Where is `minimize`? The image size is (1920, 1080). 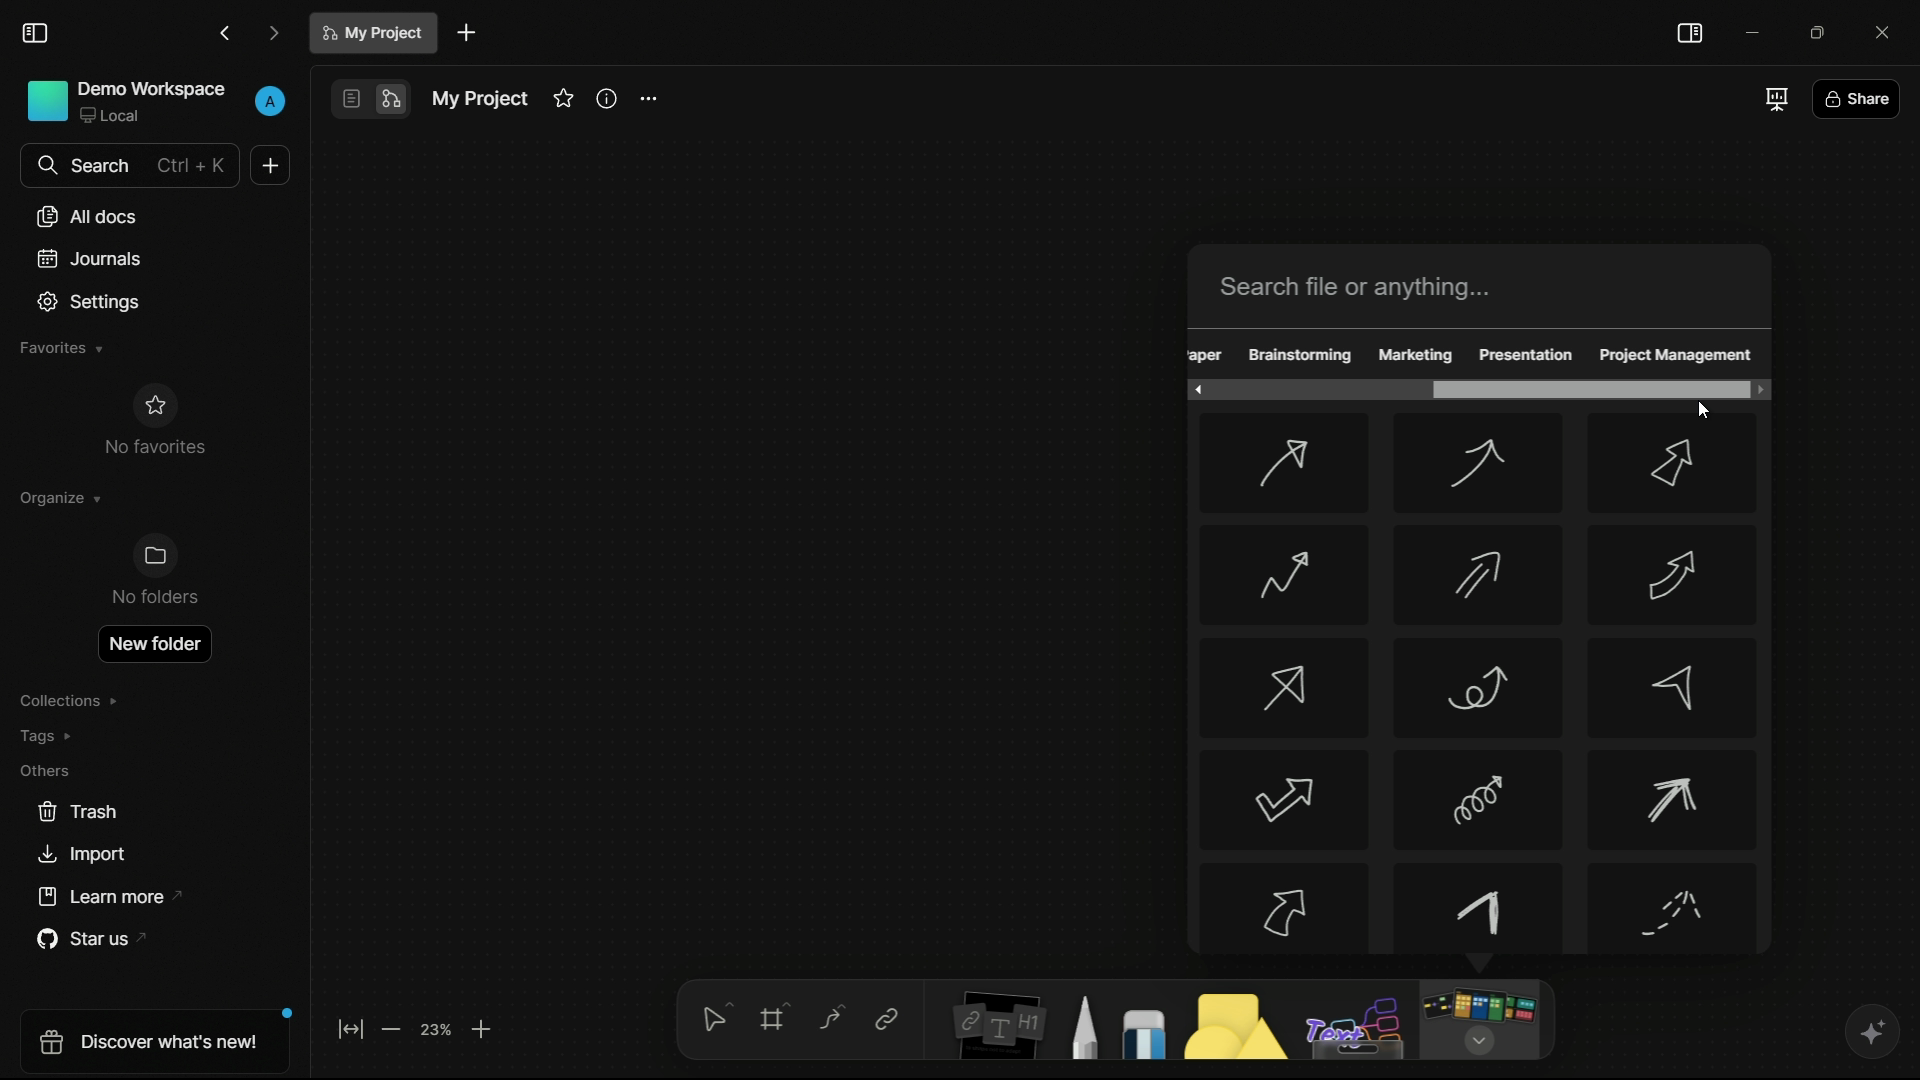 minimize is located at coordinates (1755, 32).